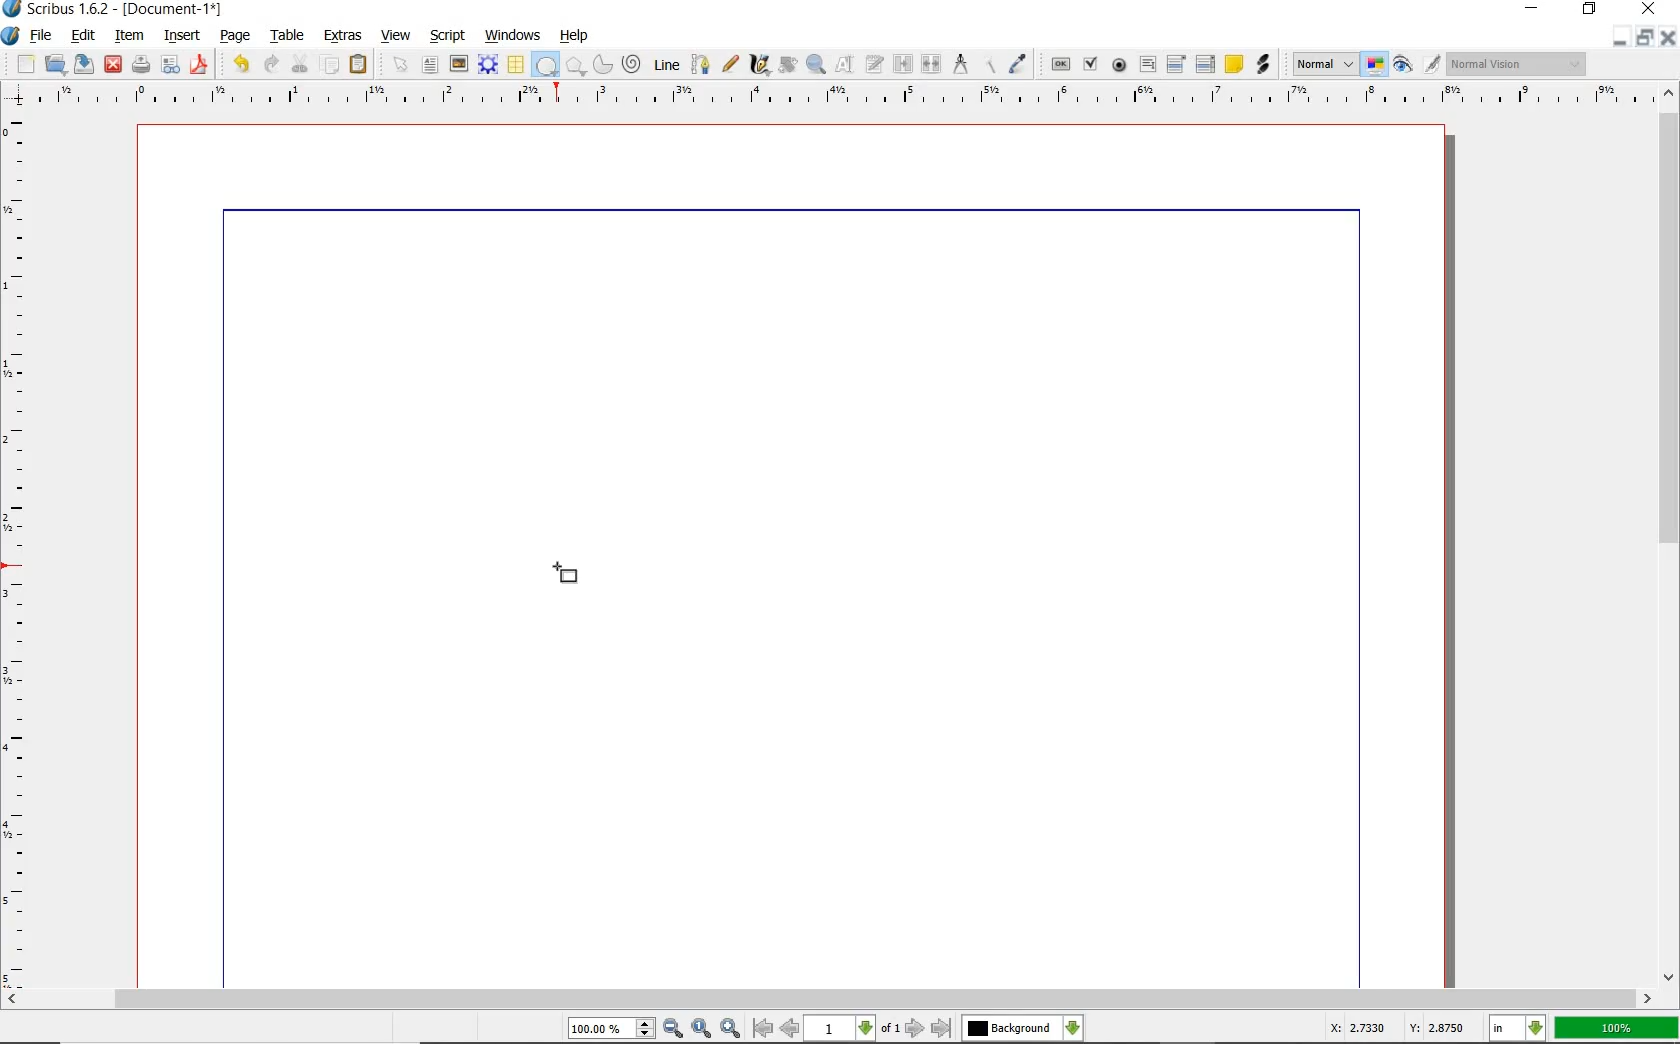 This screenshot has width=1680, height=1044. Describe the element at coordinates (674, 1029) in the screenshot. I see `zoom in` at that location.